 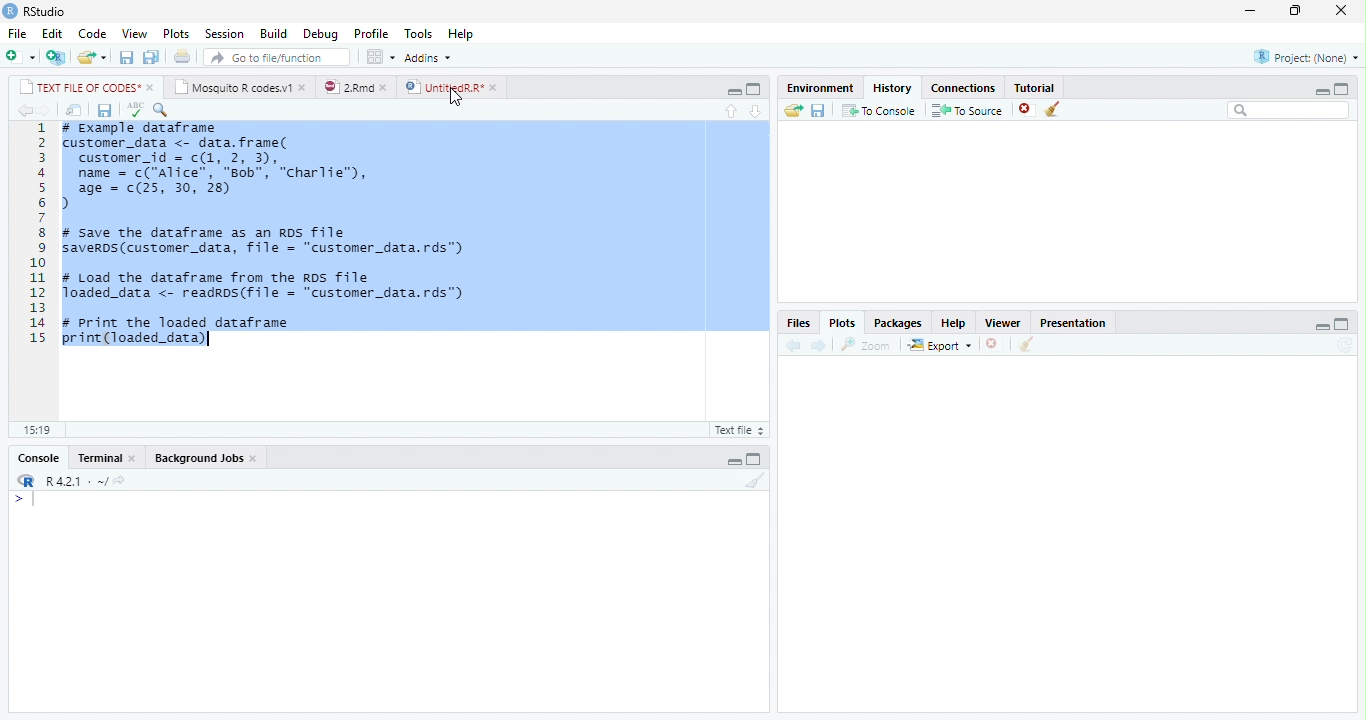 What do you see at coordinates (820, 87) in the screenshot?
I see `Environment` at bounding box center [820, 87].